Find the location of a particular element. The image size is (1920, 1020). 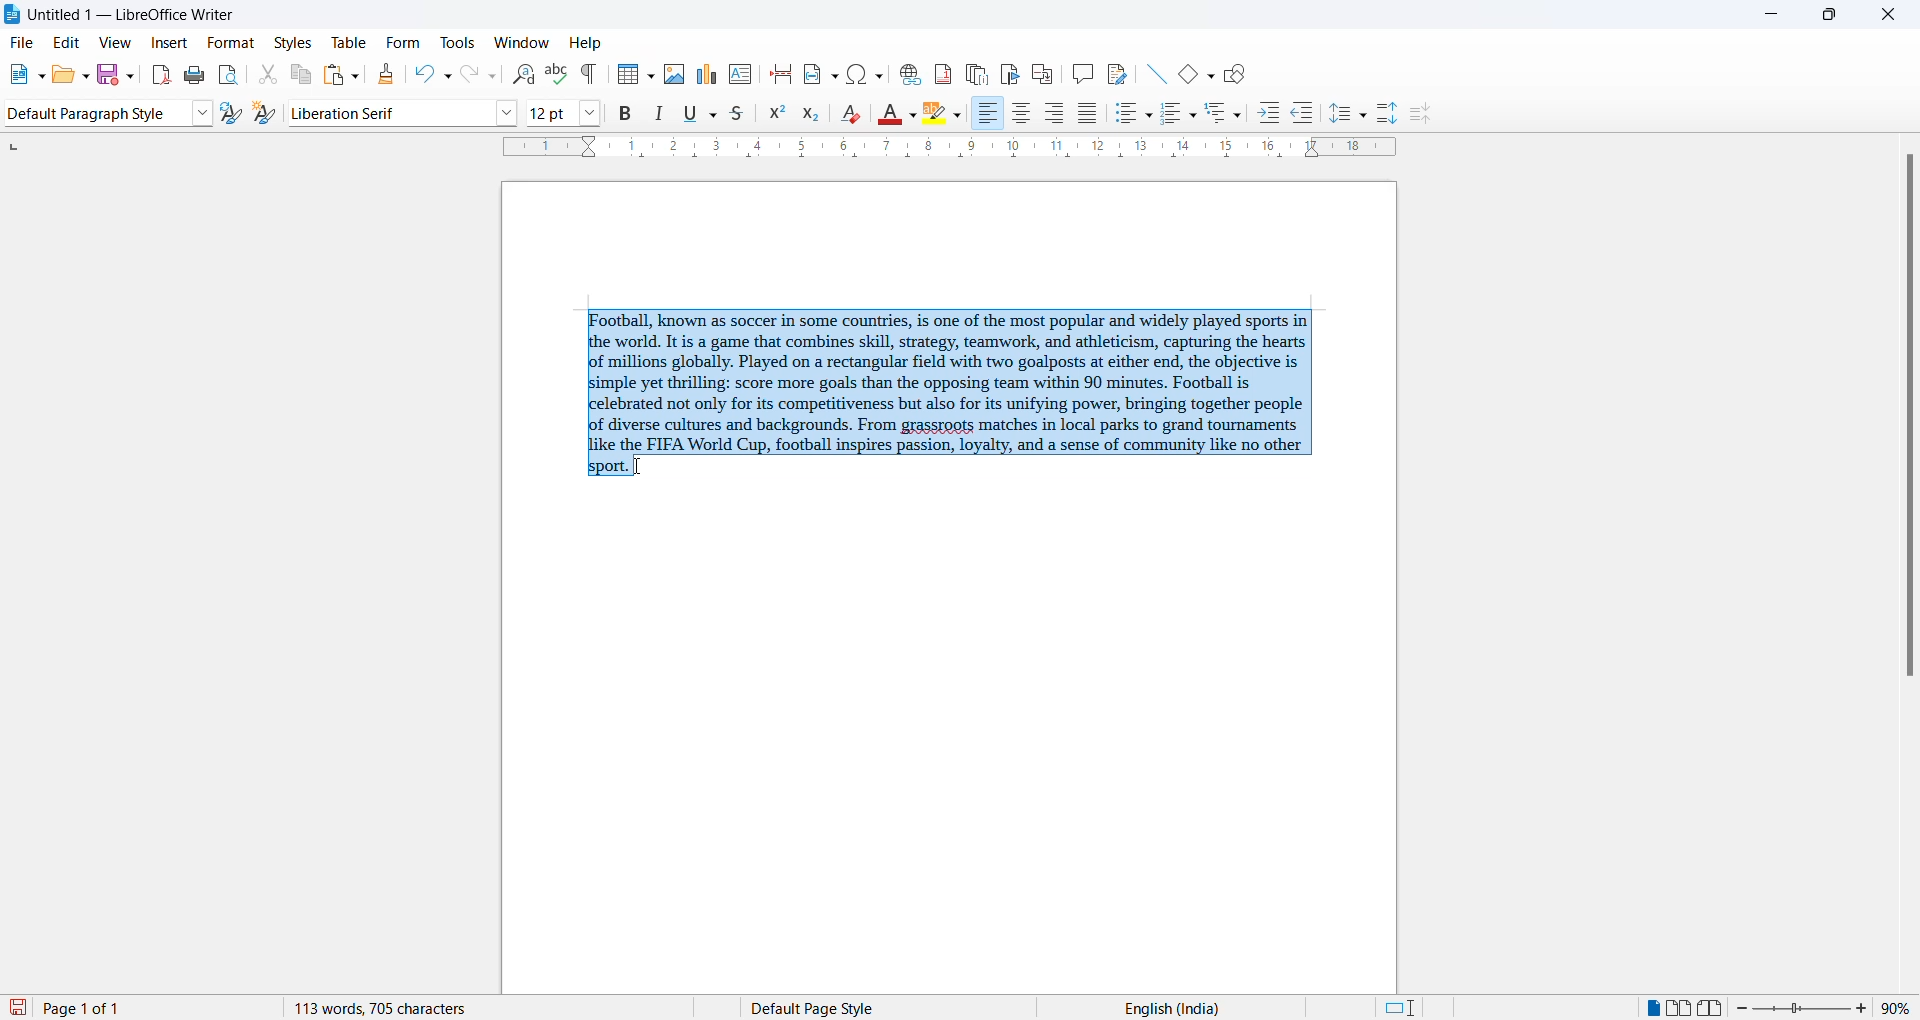

font size is located at coordinates (550, 112).